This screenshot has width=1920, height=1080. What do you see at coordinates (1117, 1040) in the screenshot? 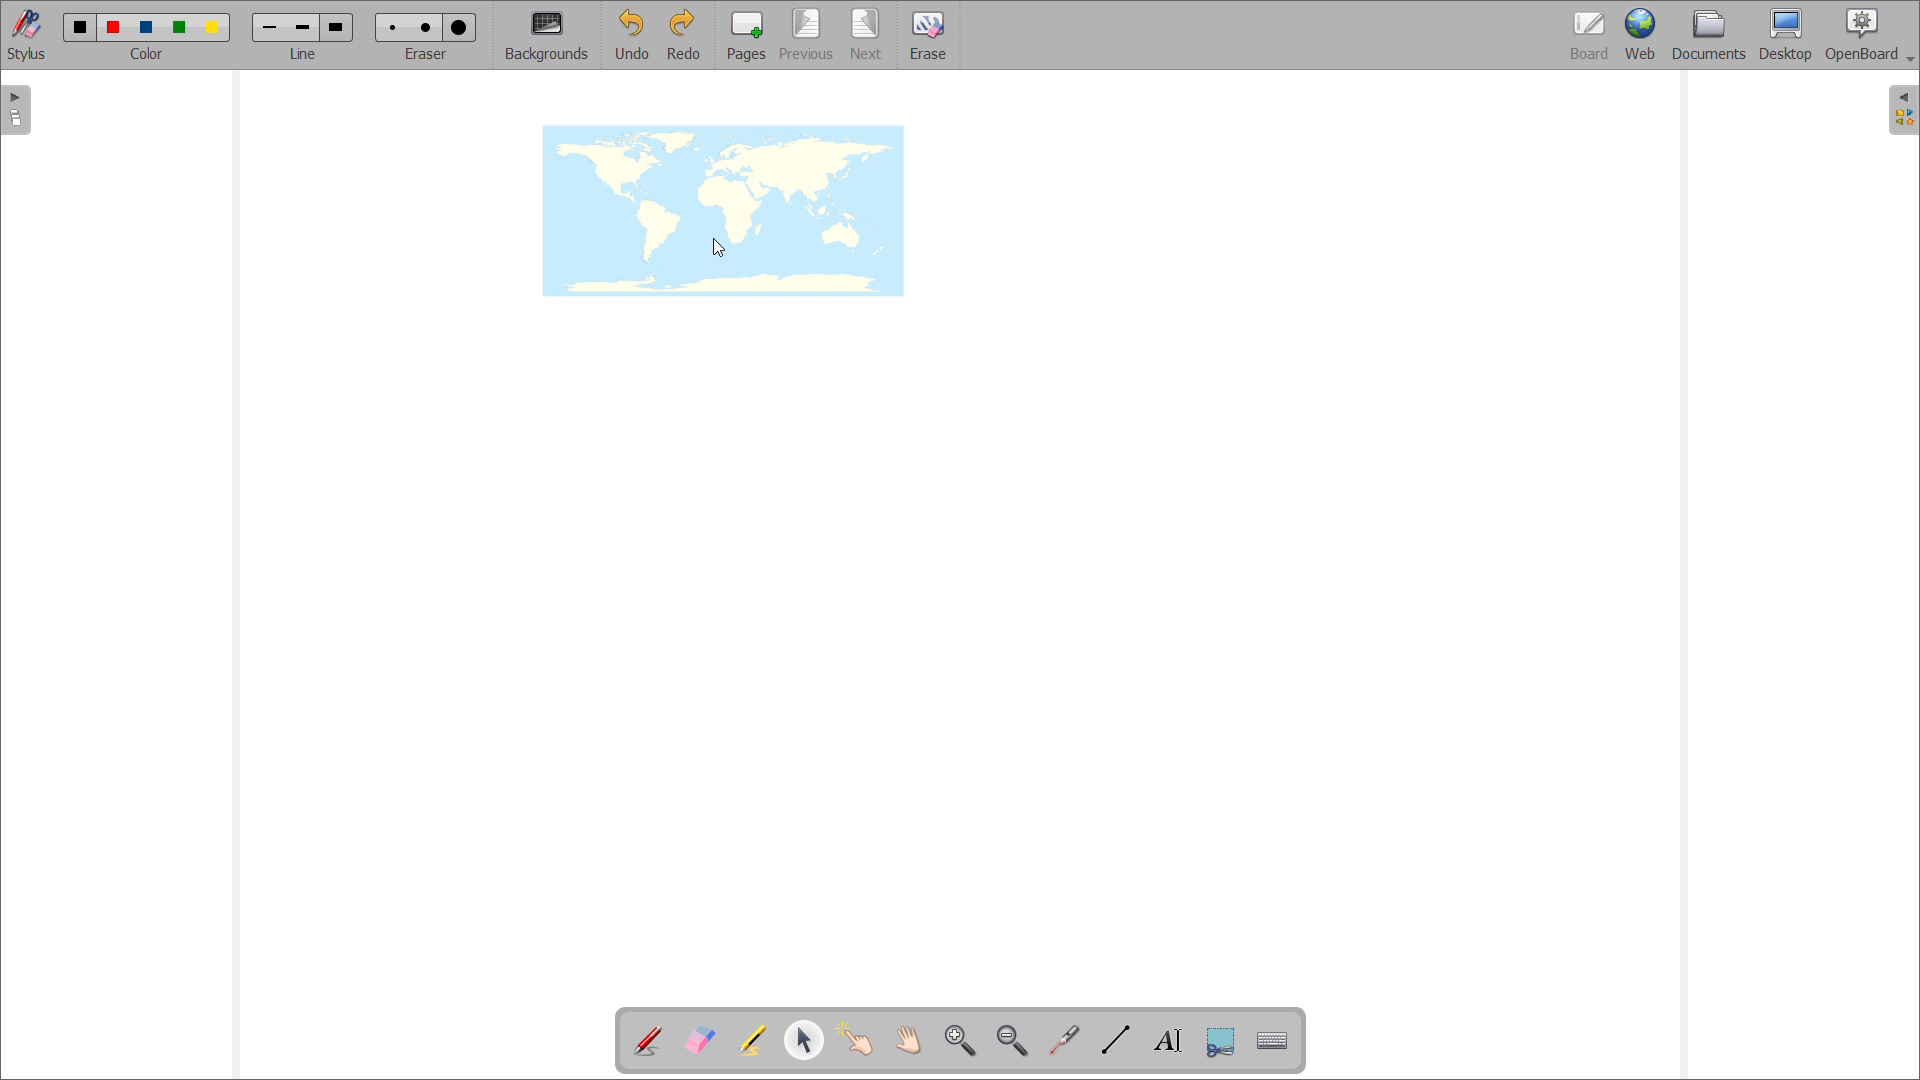
I see `draw lines` at bounding box center [1117, 1040].